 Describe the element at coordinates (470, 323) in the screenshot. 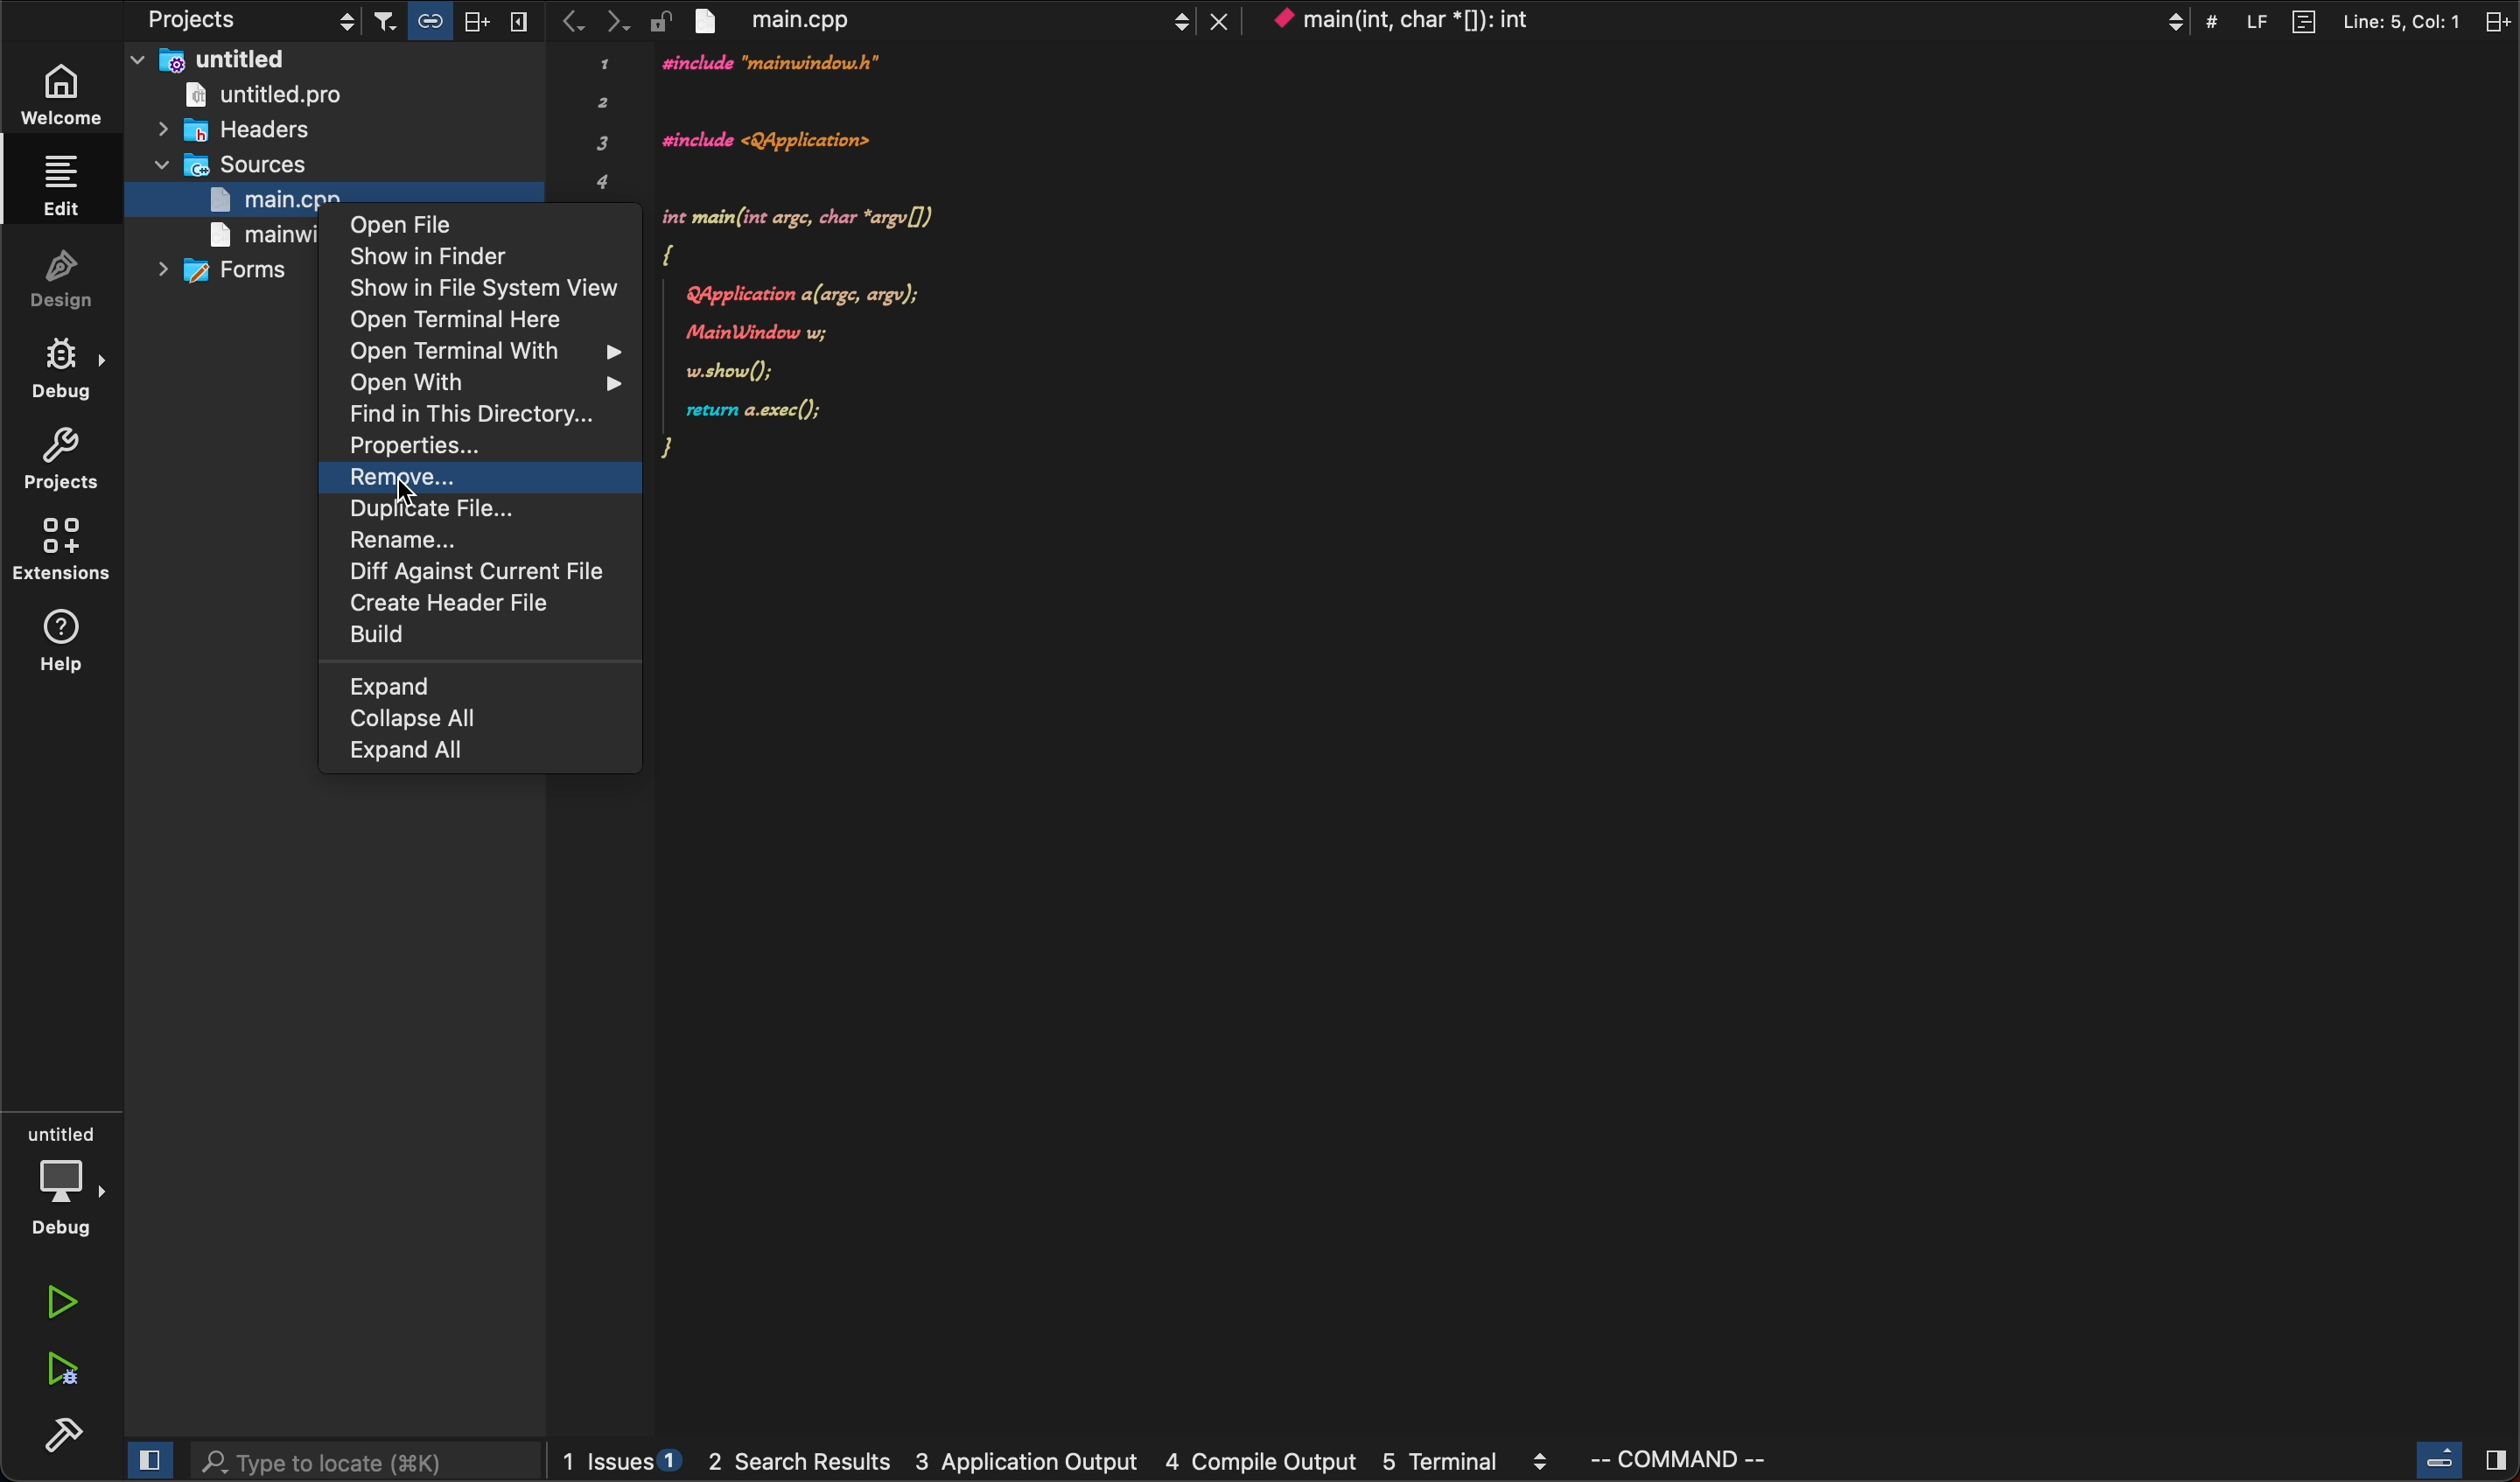

I see `open terminal` at that location.